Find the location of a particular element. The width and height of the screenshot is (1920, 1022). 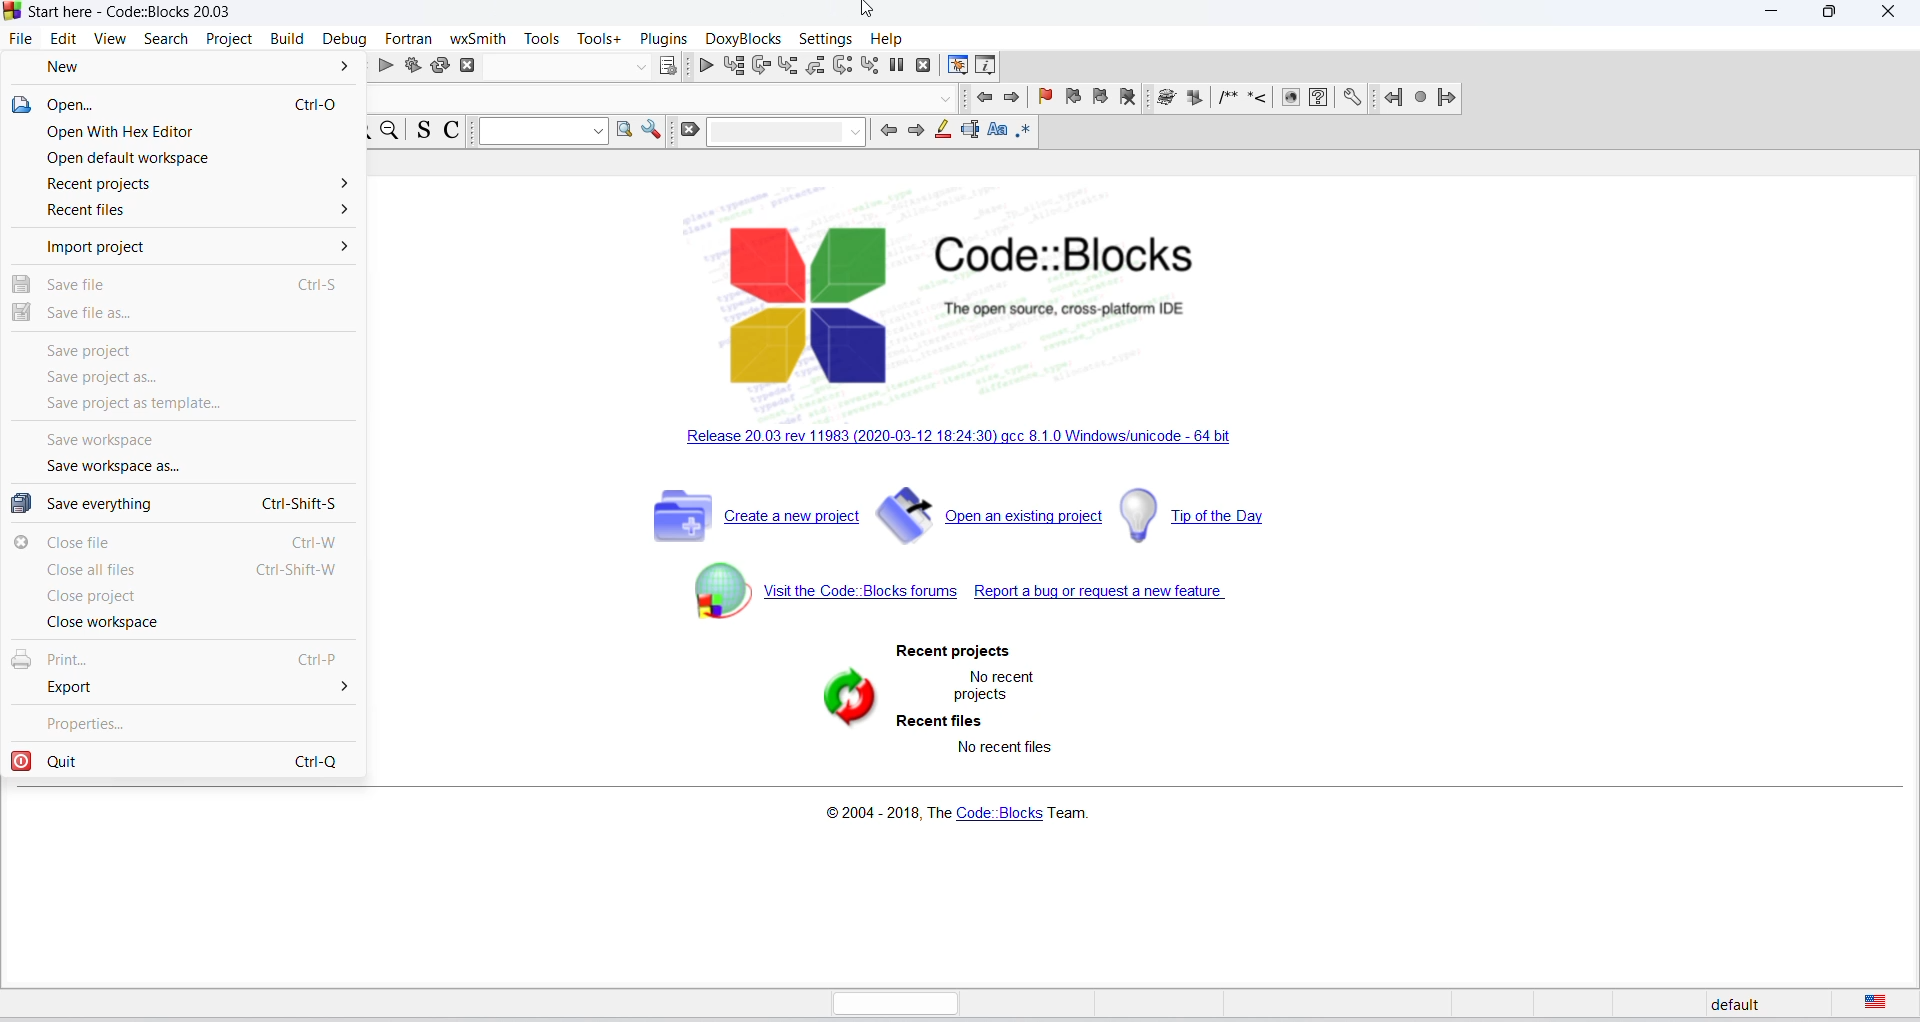

save project is located at coordinates (183, 350).